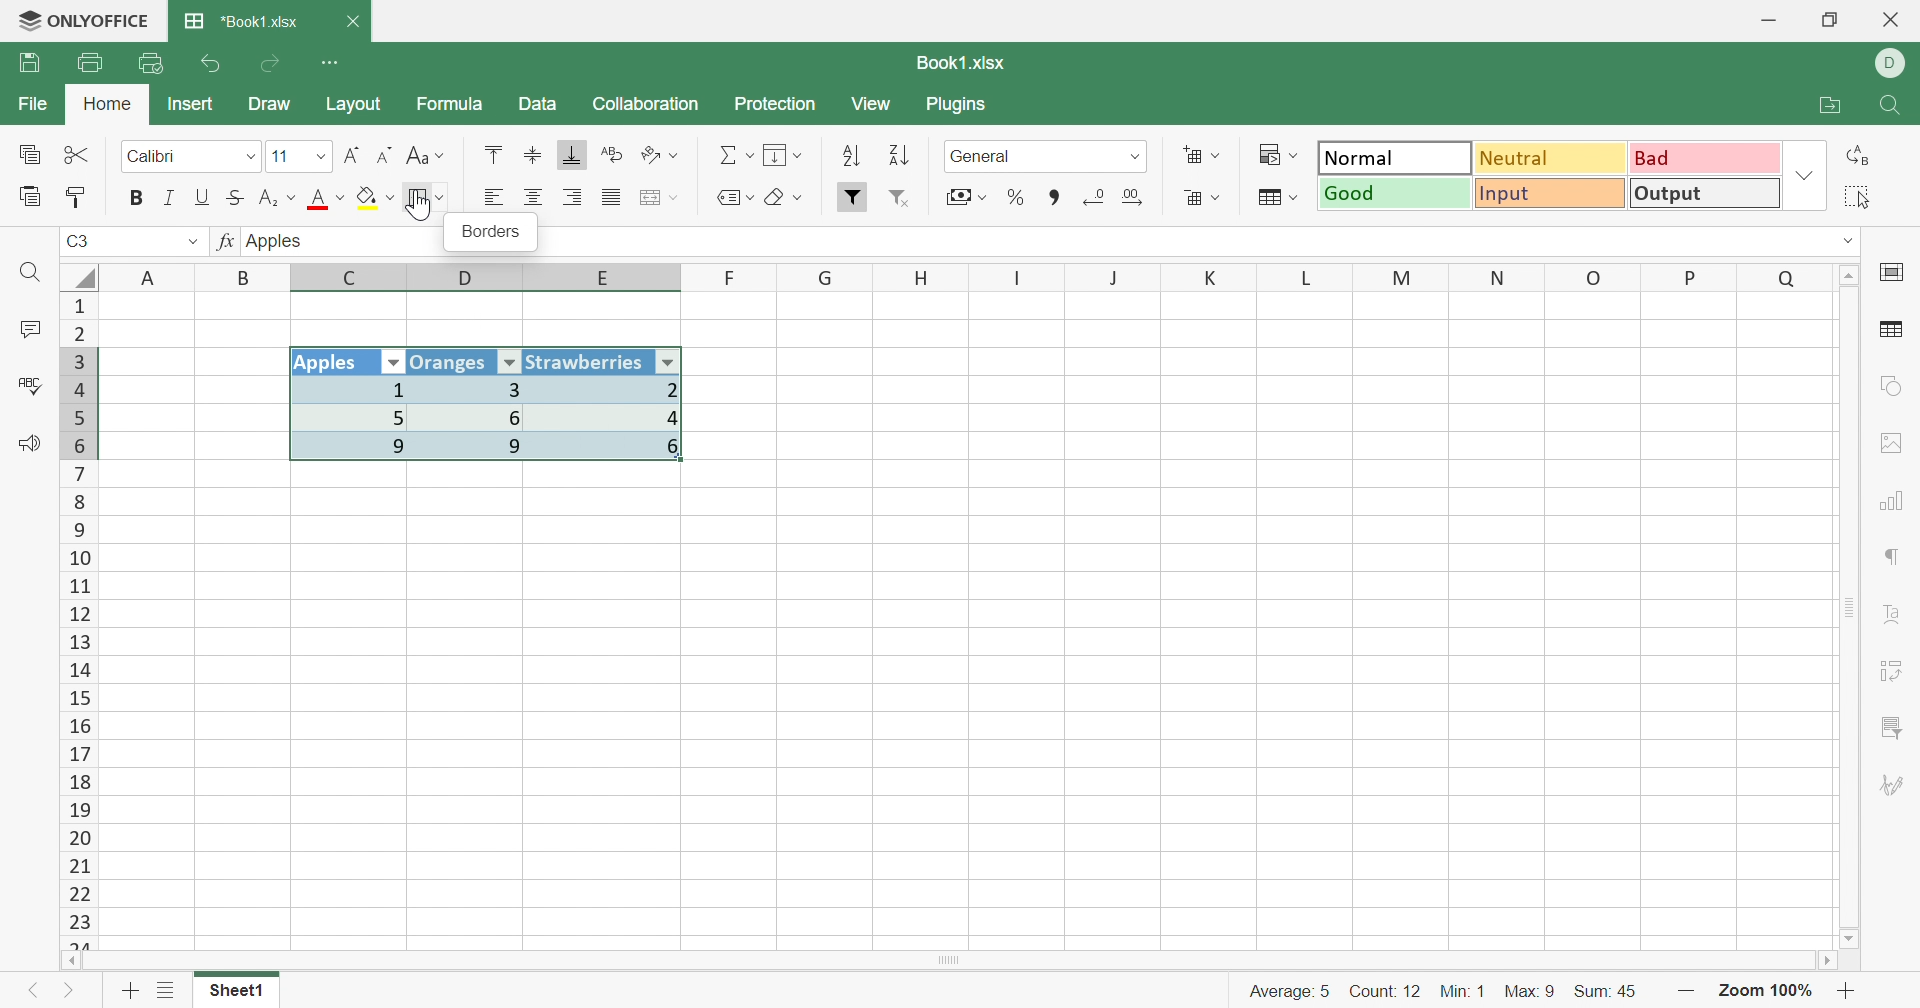 This screenshot has height=1008, width=1920. What do you see at coordinates (922, 277) in the screenshot?
I see `H` at bounding box center [922, 277].